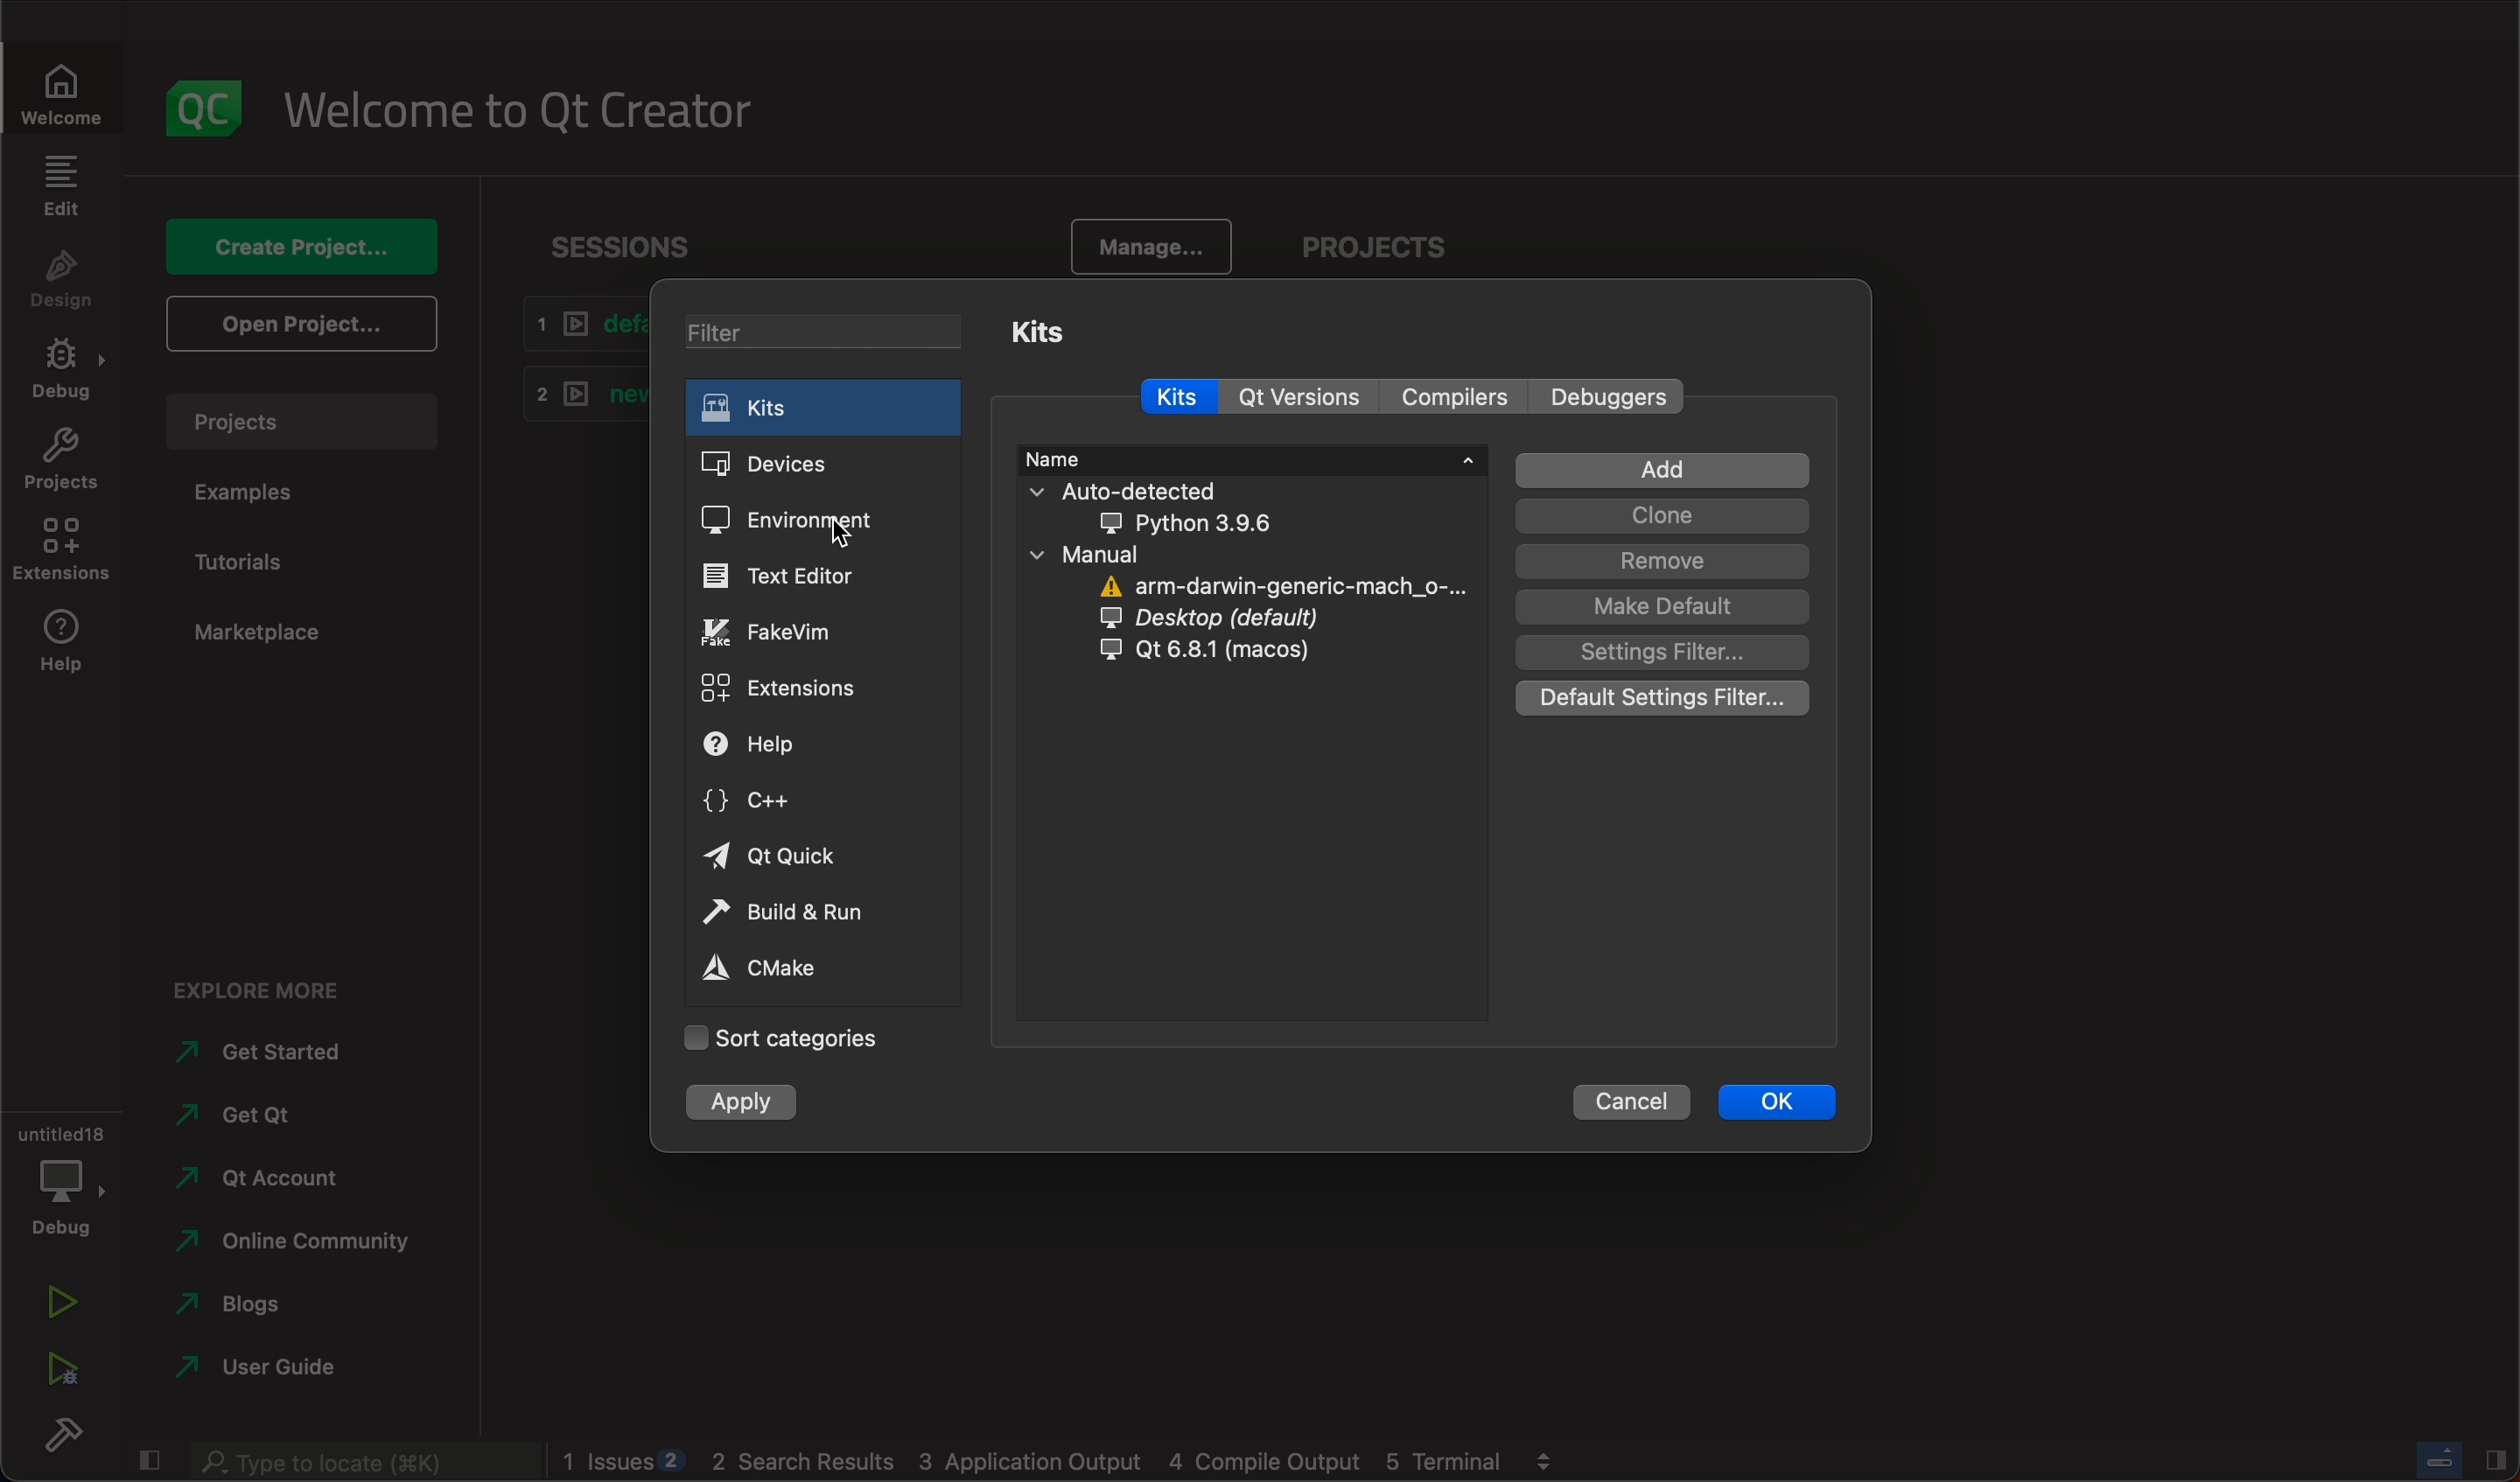 The image size is (2520, 1482). Describe the element at coordinates (792, 631) in the screenshot. I see `fake vim` at that location.